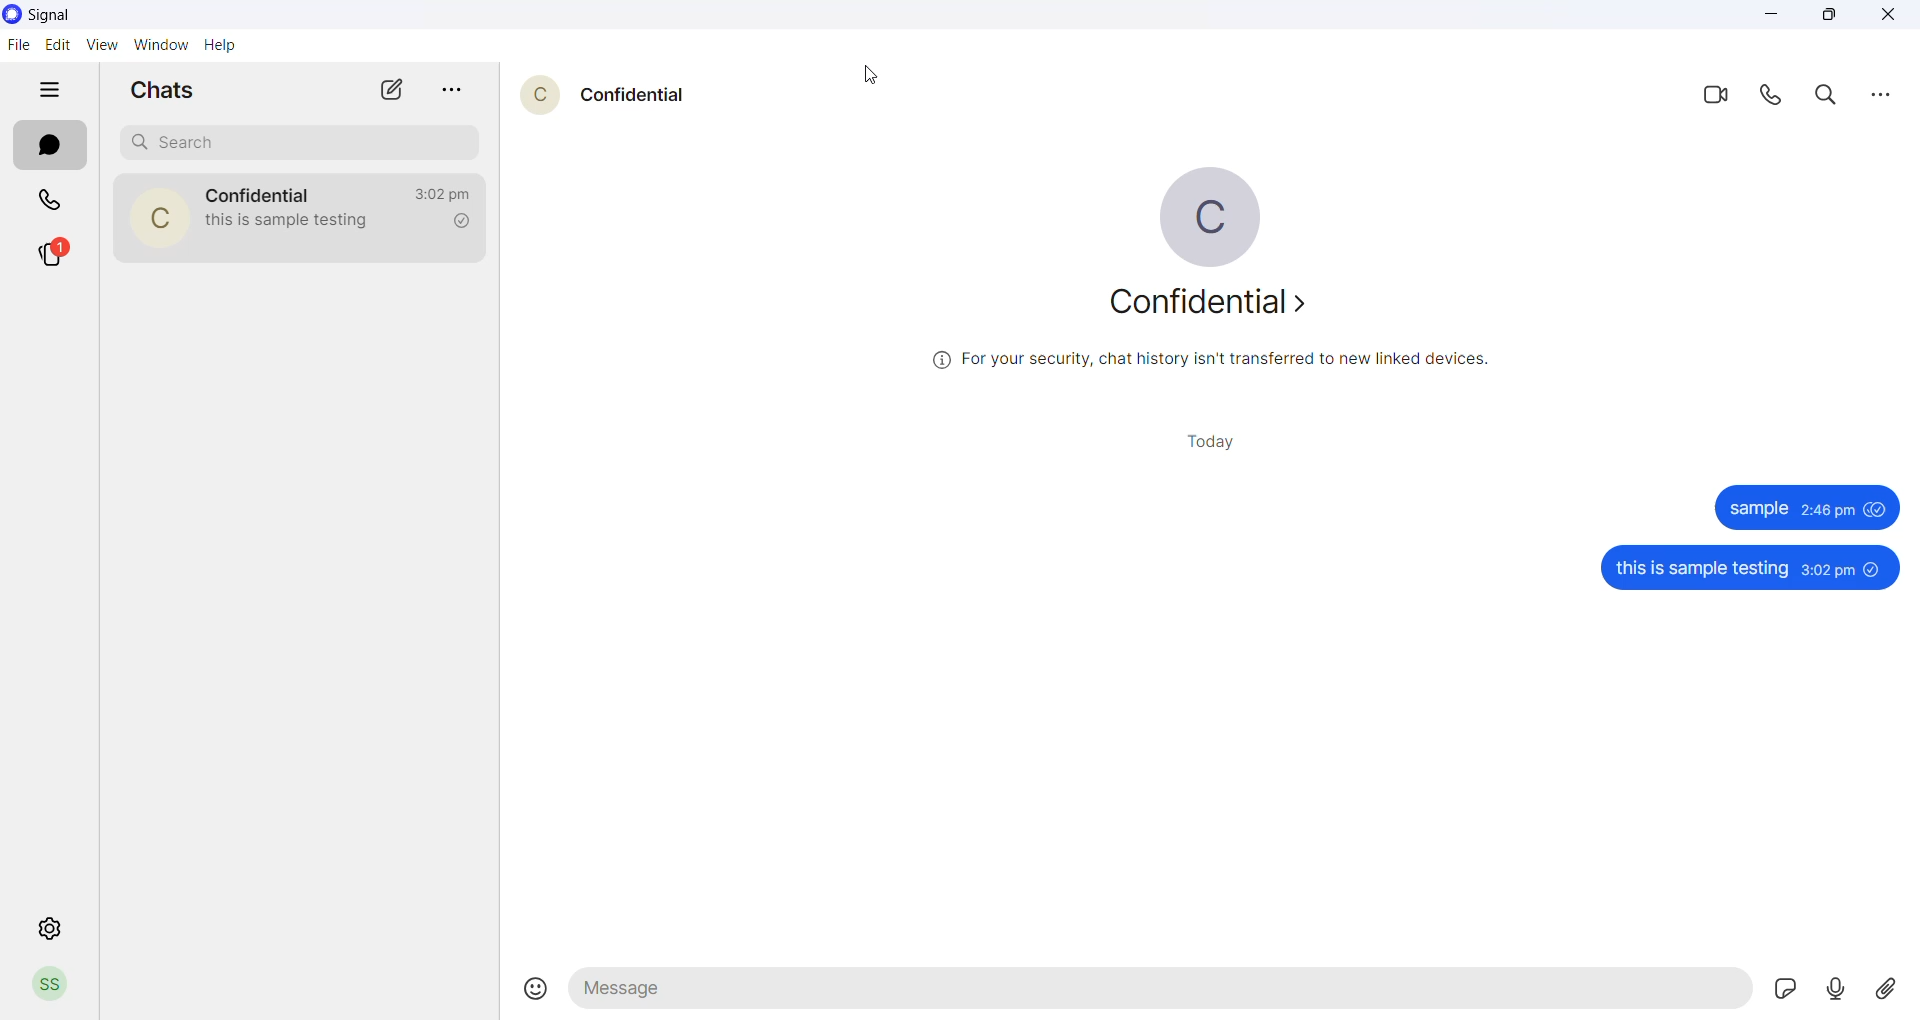  What do you see at coordinates (163, 43) in the screenshot?
I see `window` at bounding box center [163, 43].